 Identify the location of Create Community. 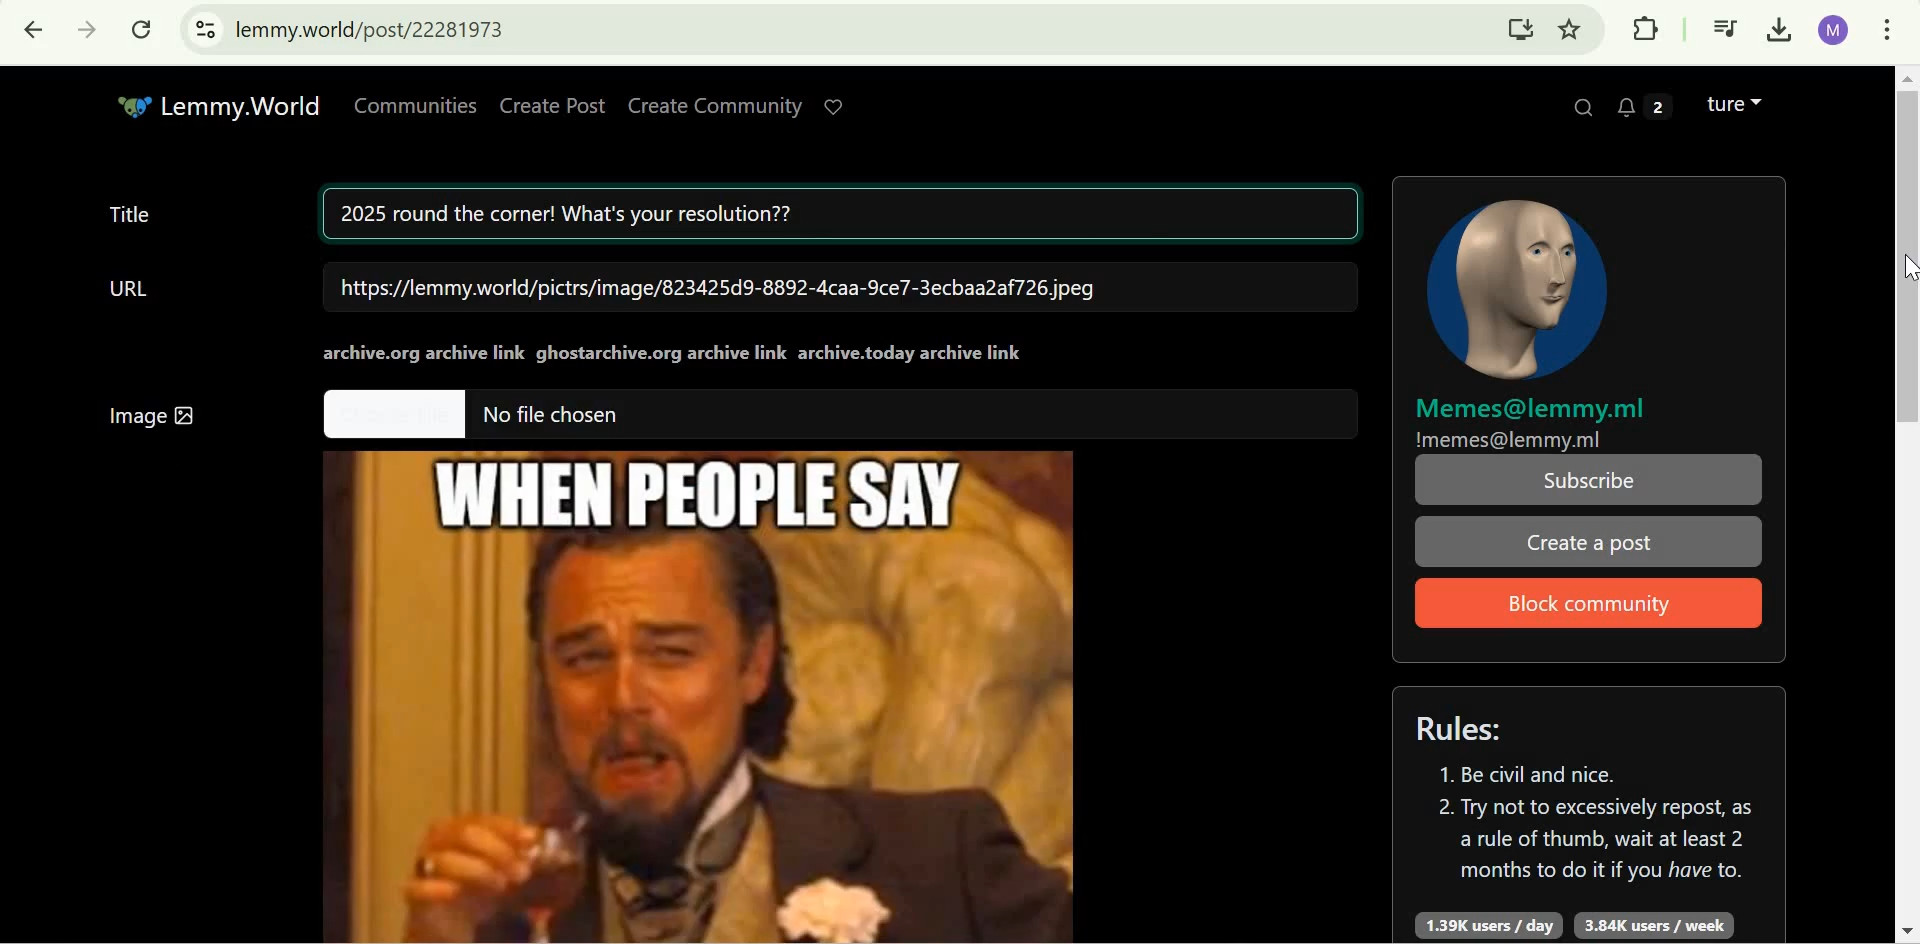
(714, 106).